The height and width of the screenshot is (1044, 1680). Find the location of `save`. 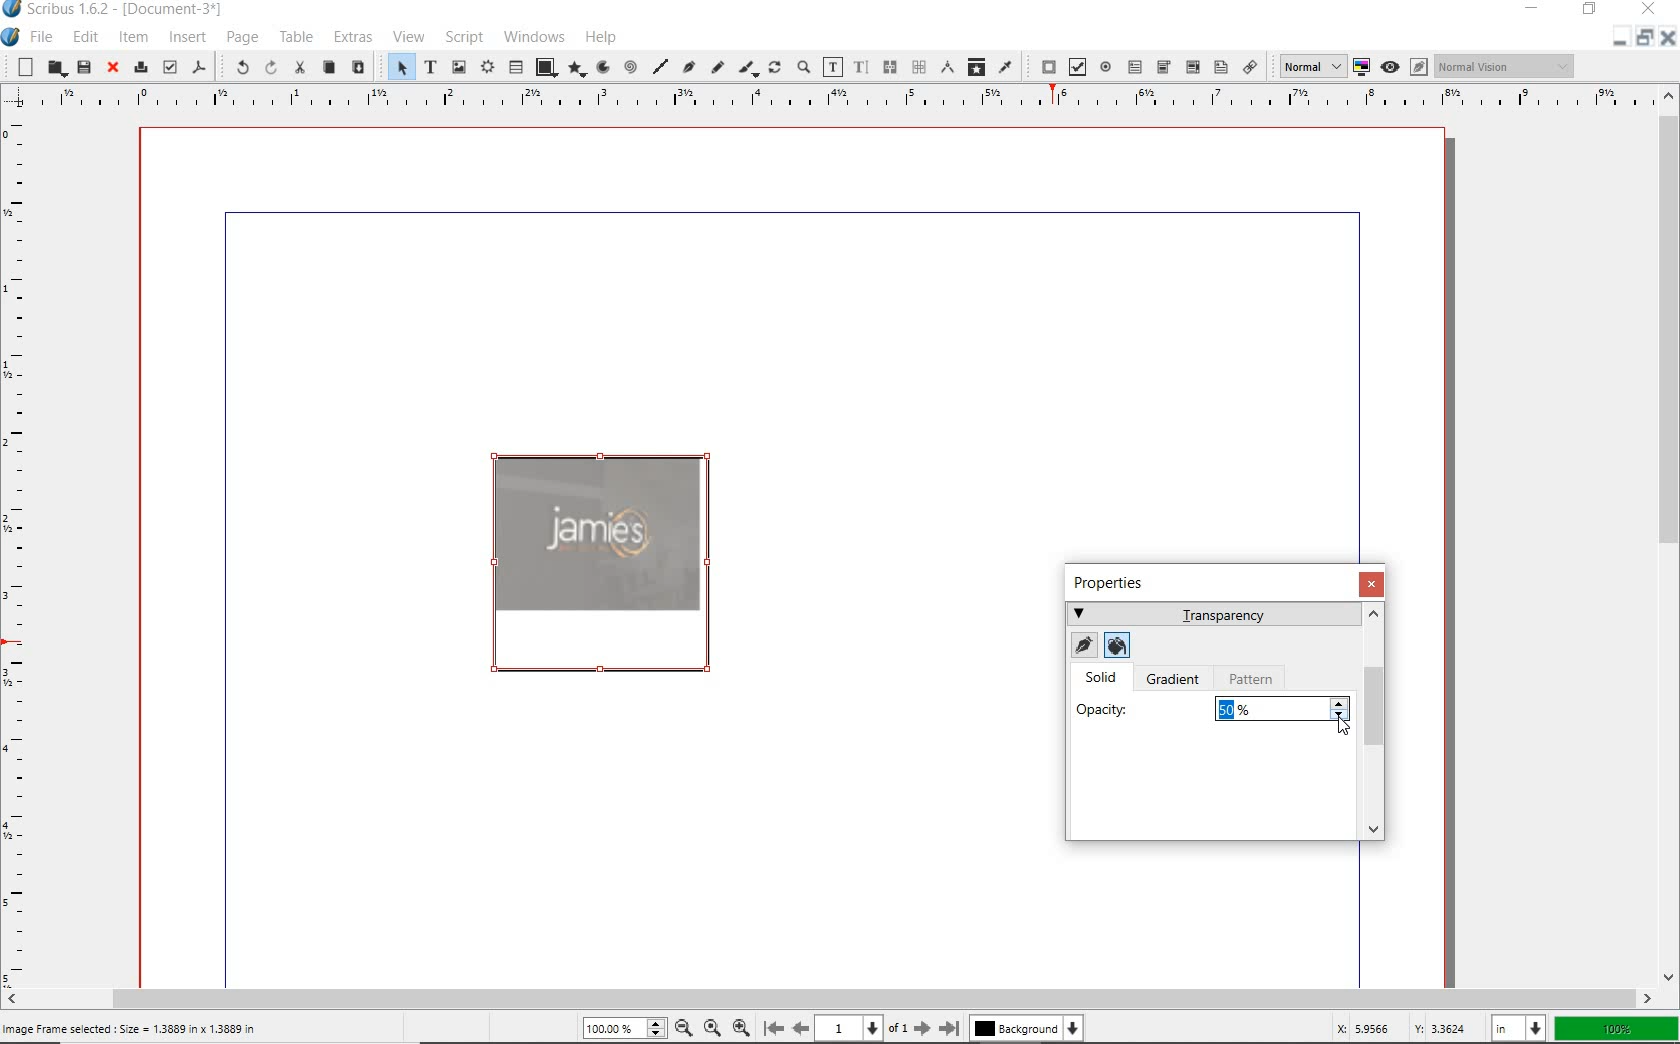

save is located at coordinates (83, 66).